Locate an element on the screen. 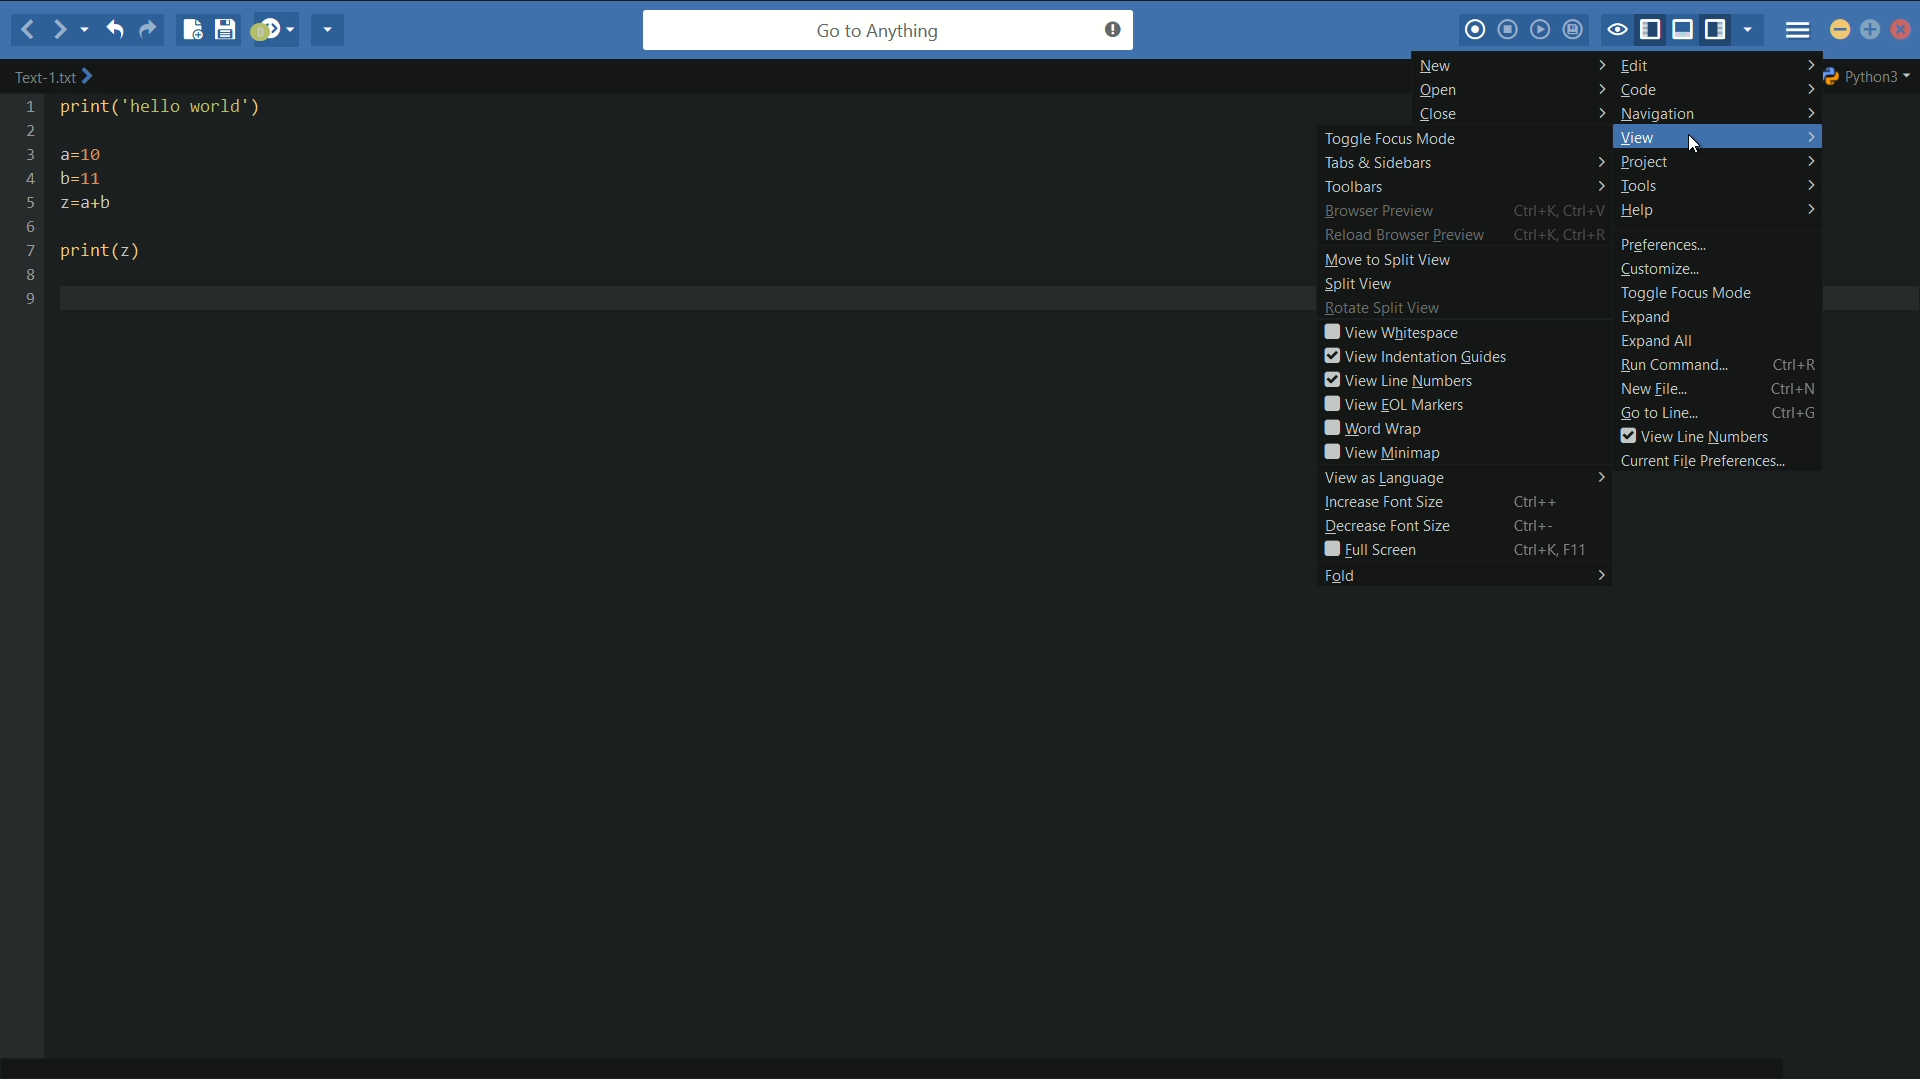  expand is located at coordinates (1645, 317).